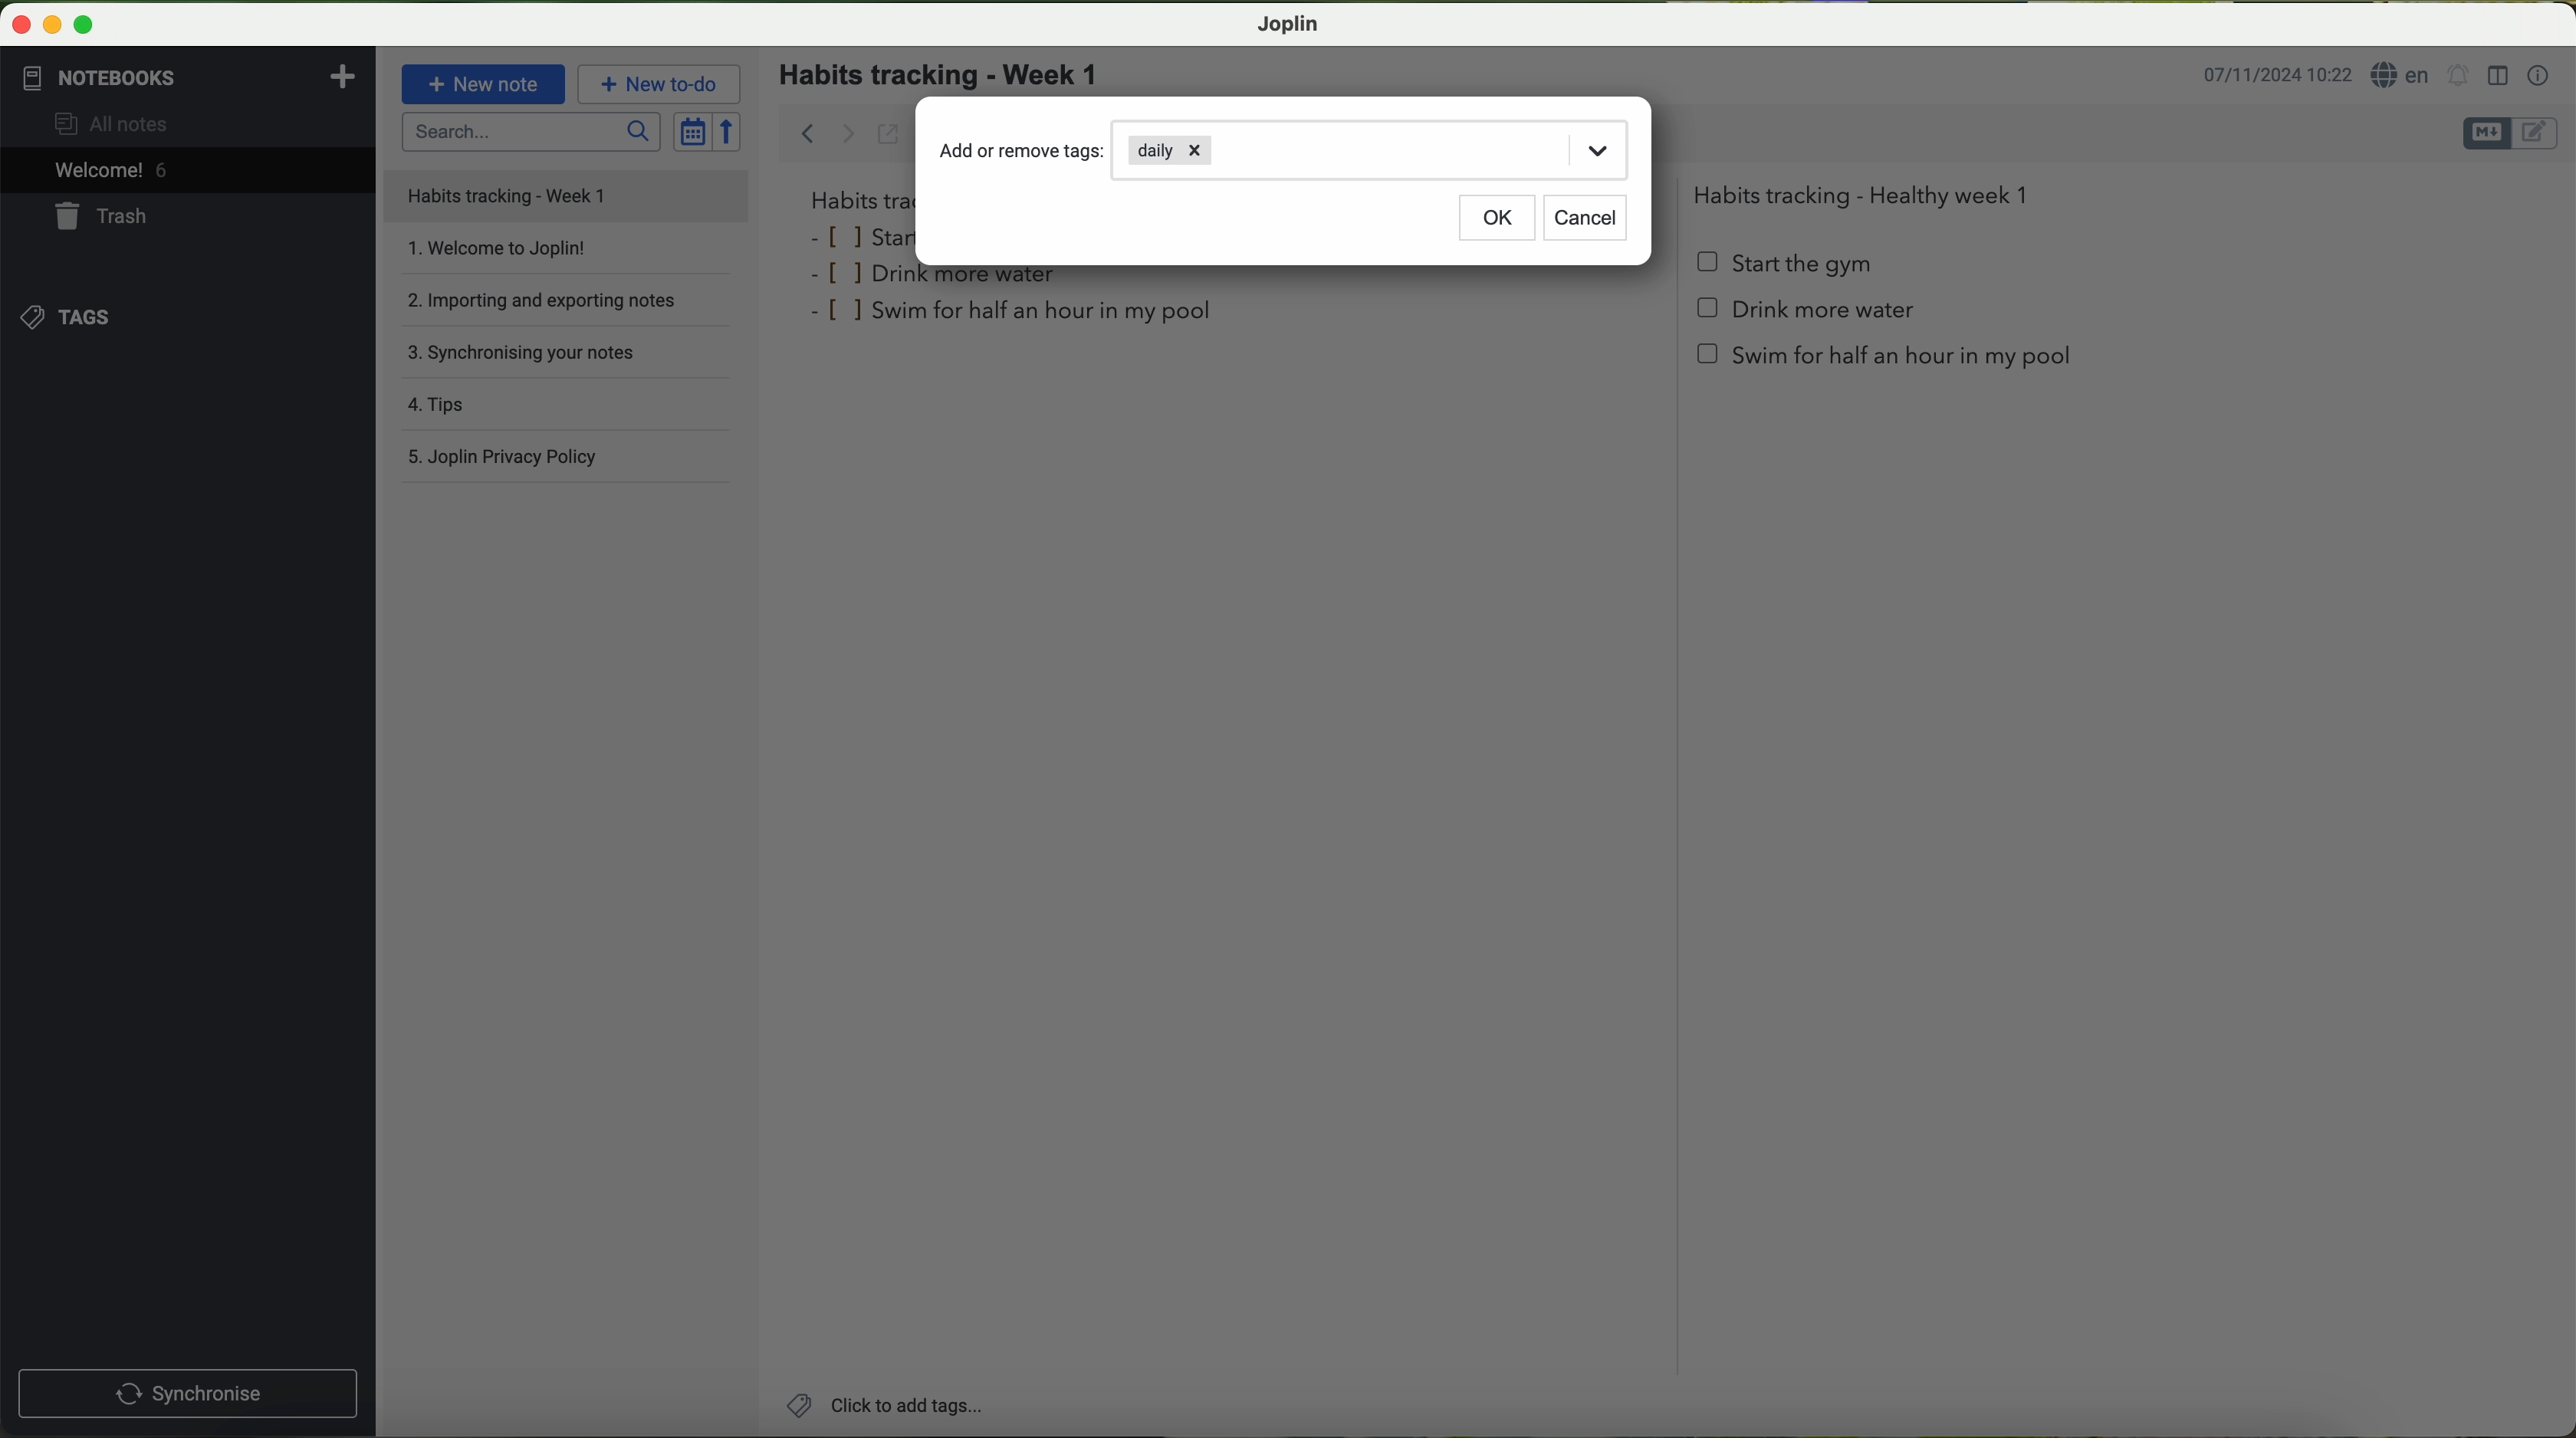 The image size is (2576, 1438). What do you see at coordinates (185, 1395) in the screenshot?
I see `synchronnise button` at bounding box center [185, 1395].